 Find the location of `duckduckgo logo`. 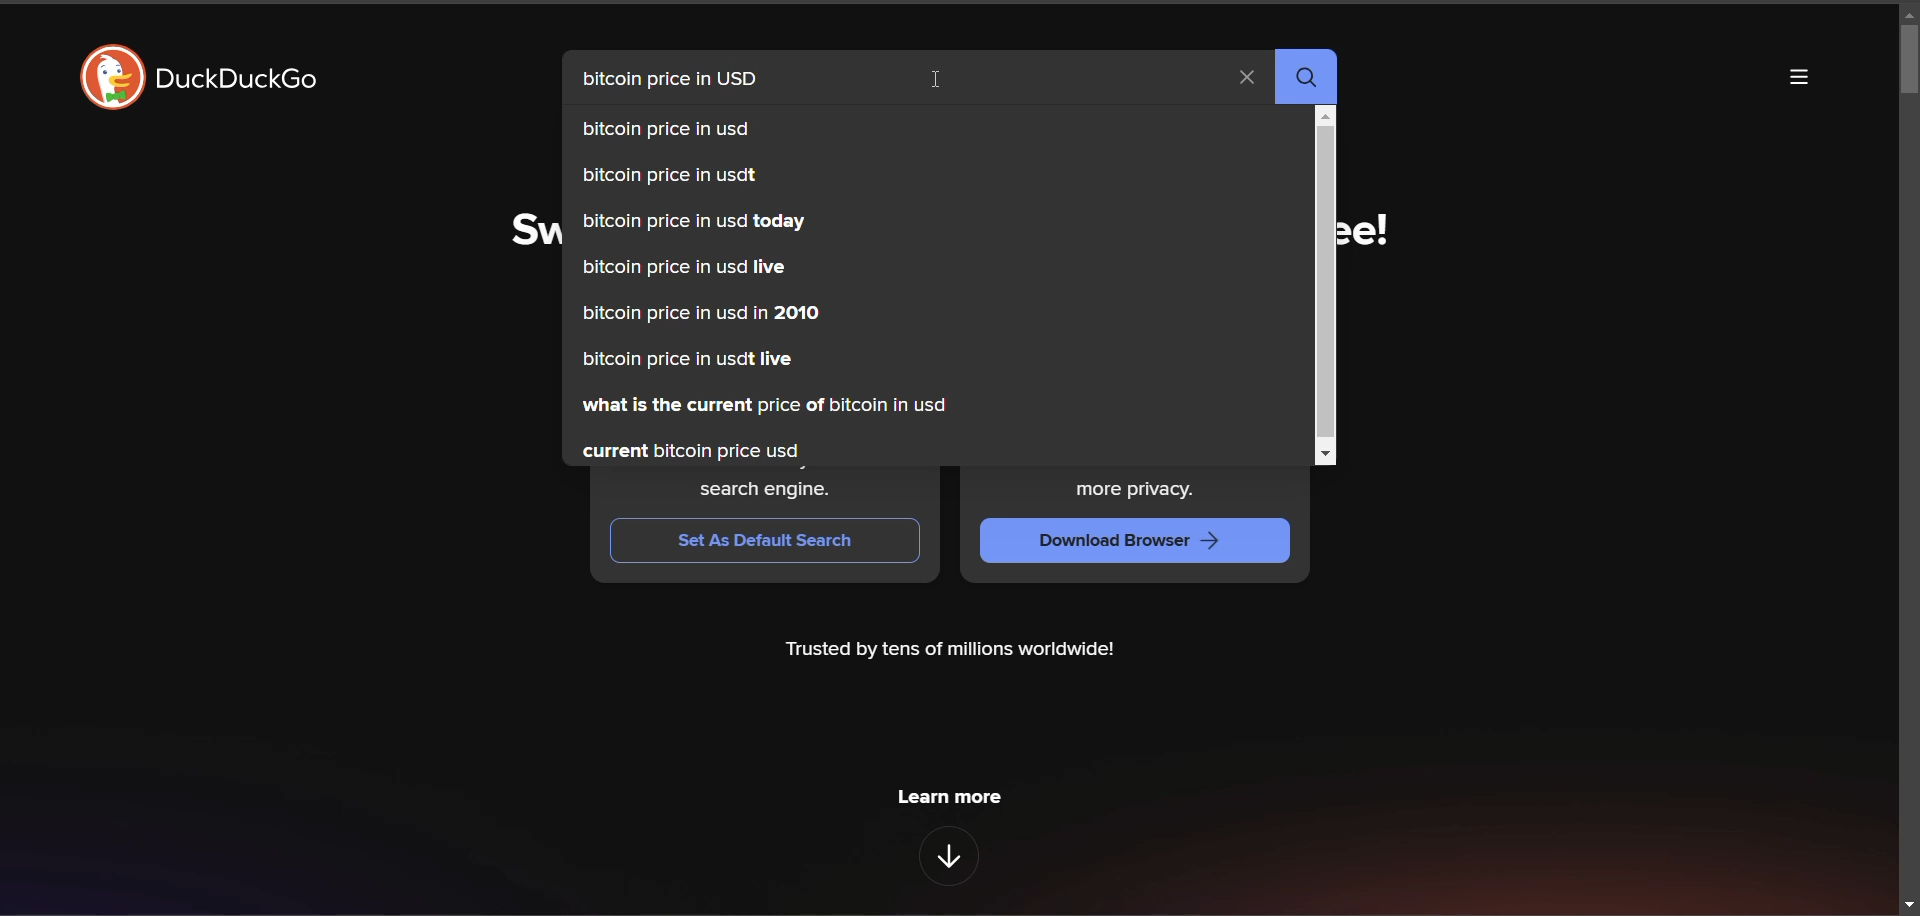

duckduckgo logo is located at coordinates (98, 77).